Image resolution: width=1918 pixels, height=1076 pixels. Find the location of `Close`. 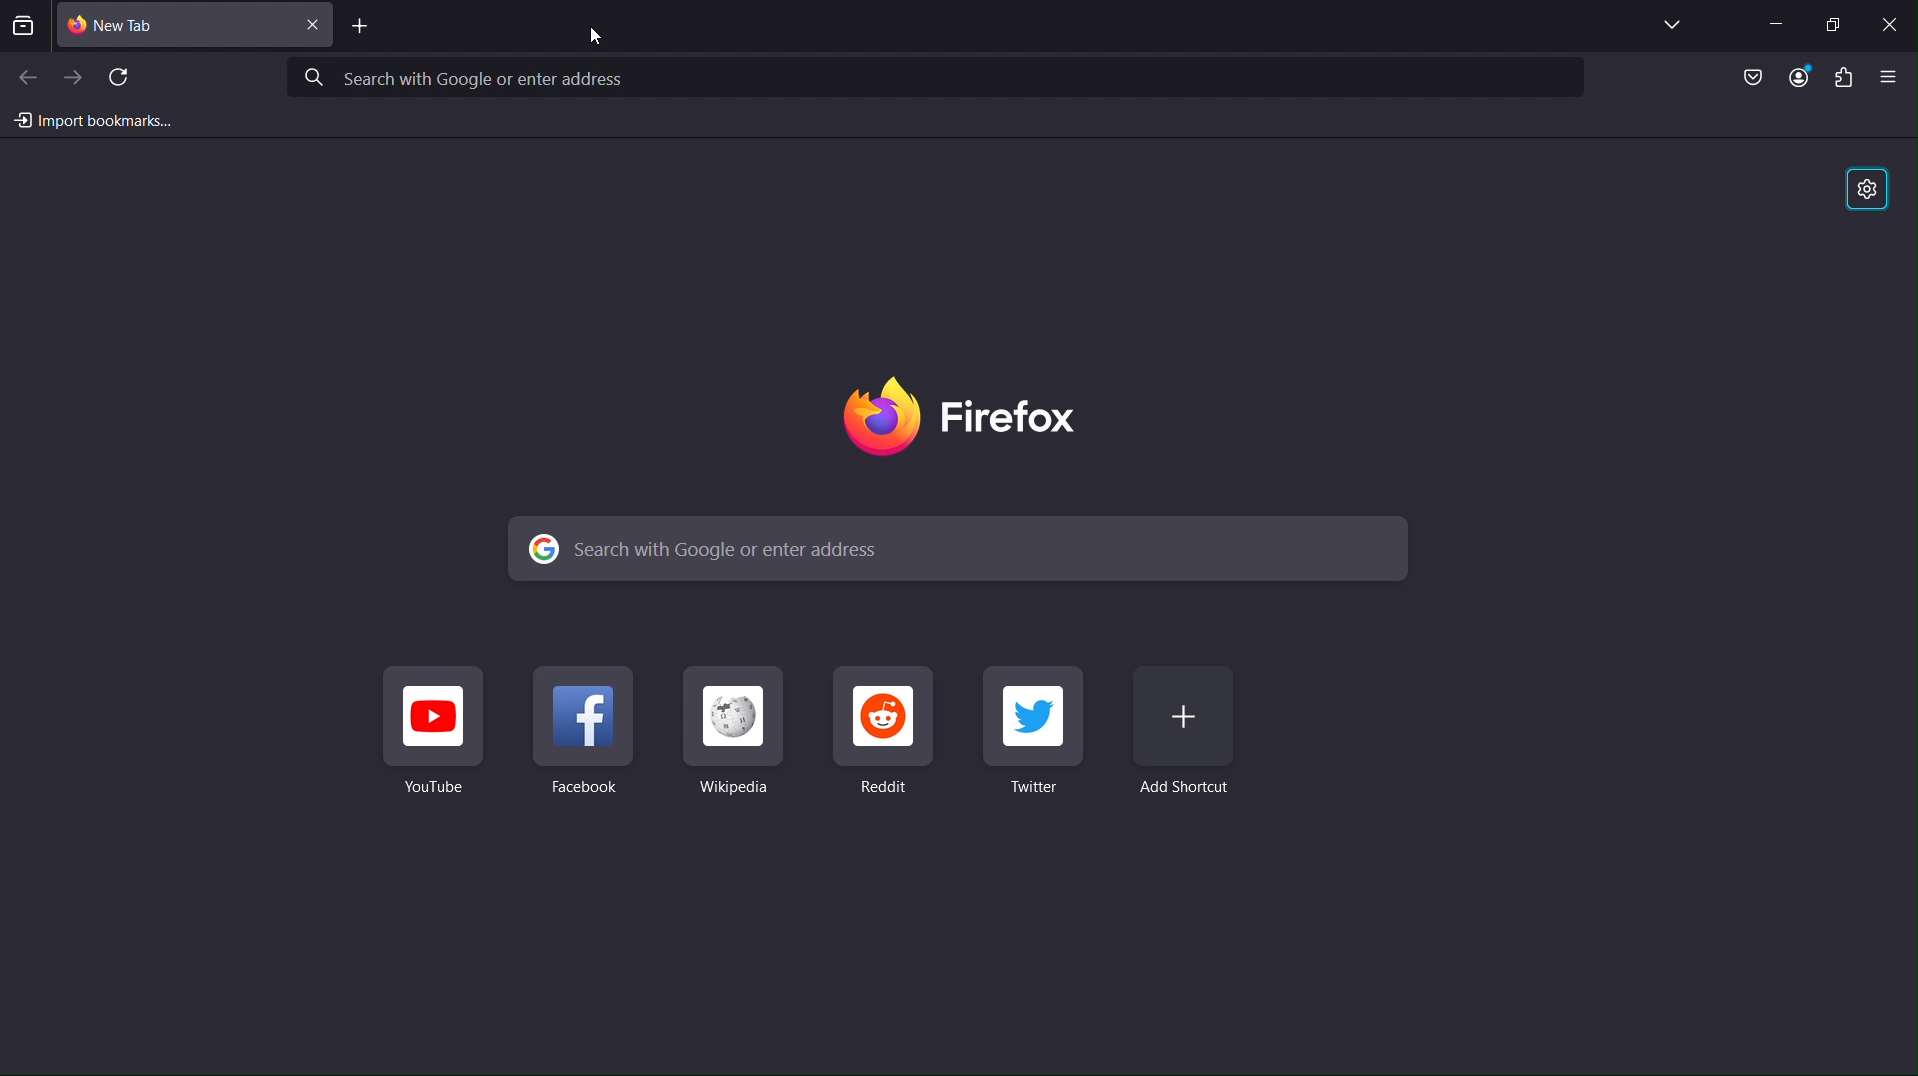

Close is located at coordinates (1888, 22).